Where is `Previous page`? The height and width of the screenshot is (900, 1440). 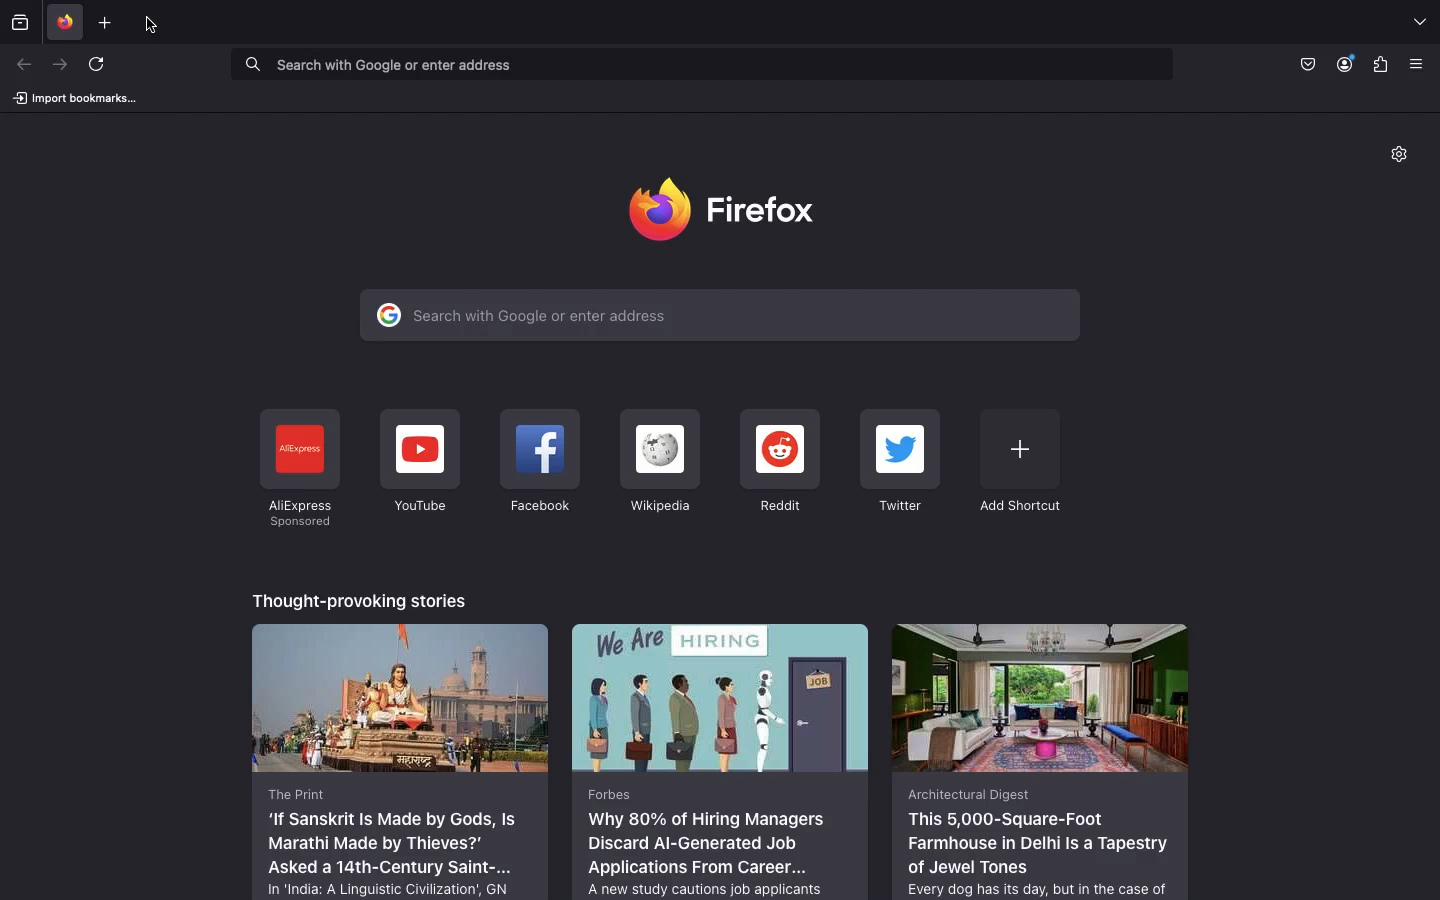
Previous page is located at coordinates (25, 65).